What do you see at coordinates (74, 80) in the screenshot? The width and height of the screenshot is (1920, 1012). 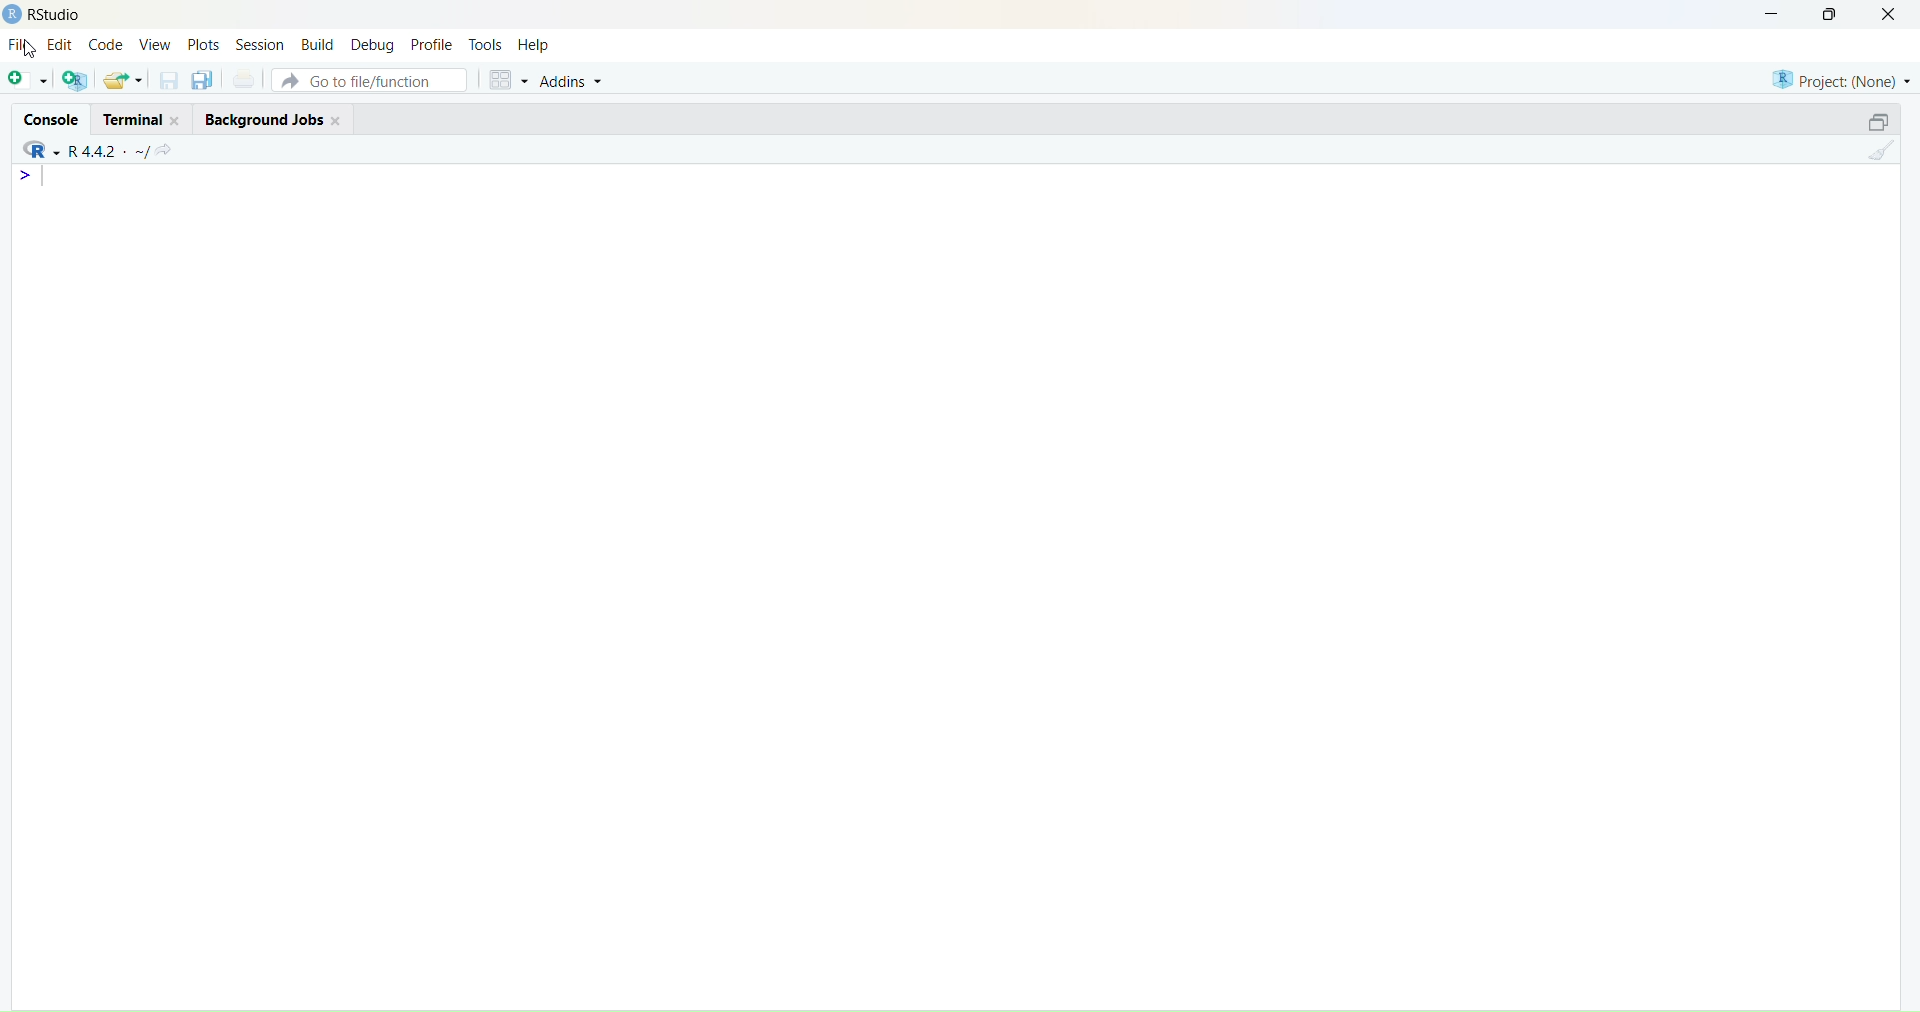 I see `Create a project` at bounding box center [74, 80].